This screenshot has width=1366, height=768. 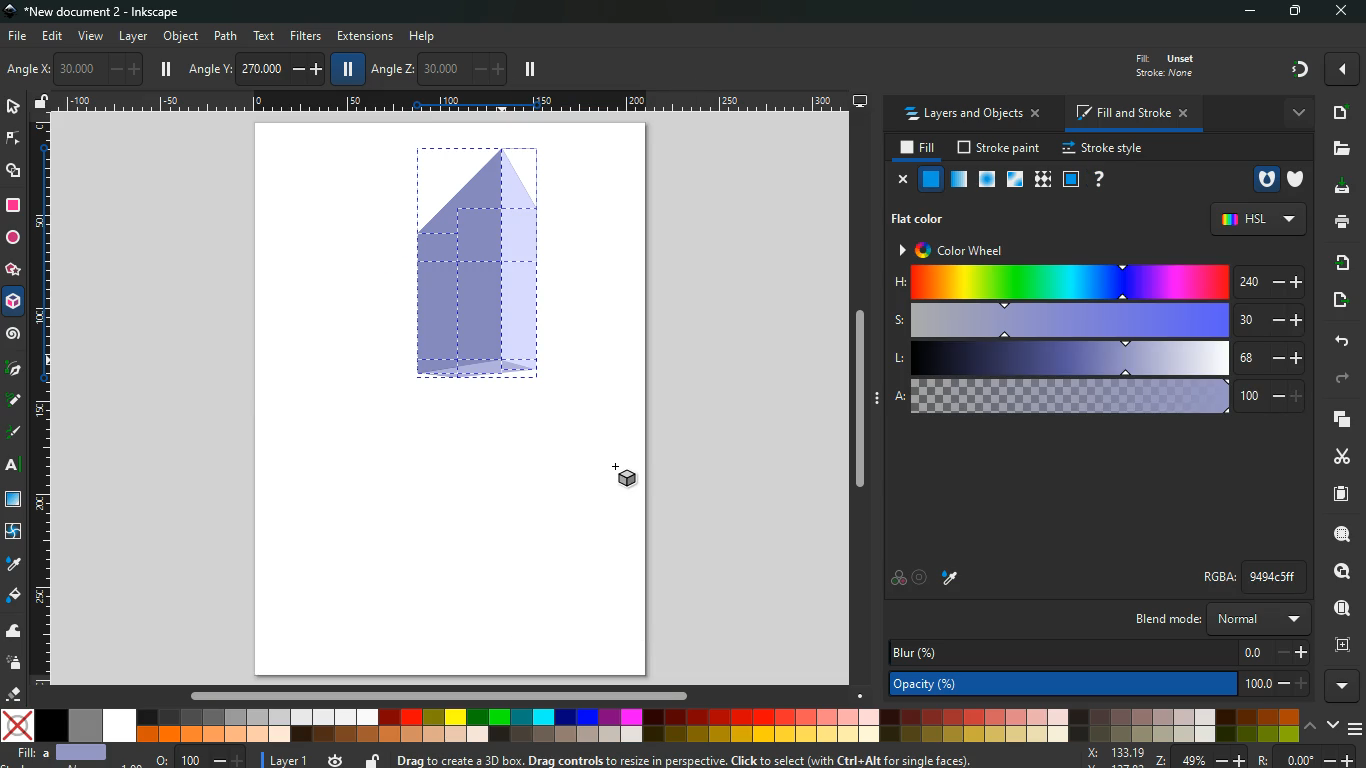 I want to click on view, so click(x=92, y=37).